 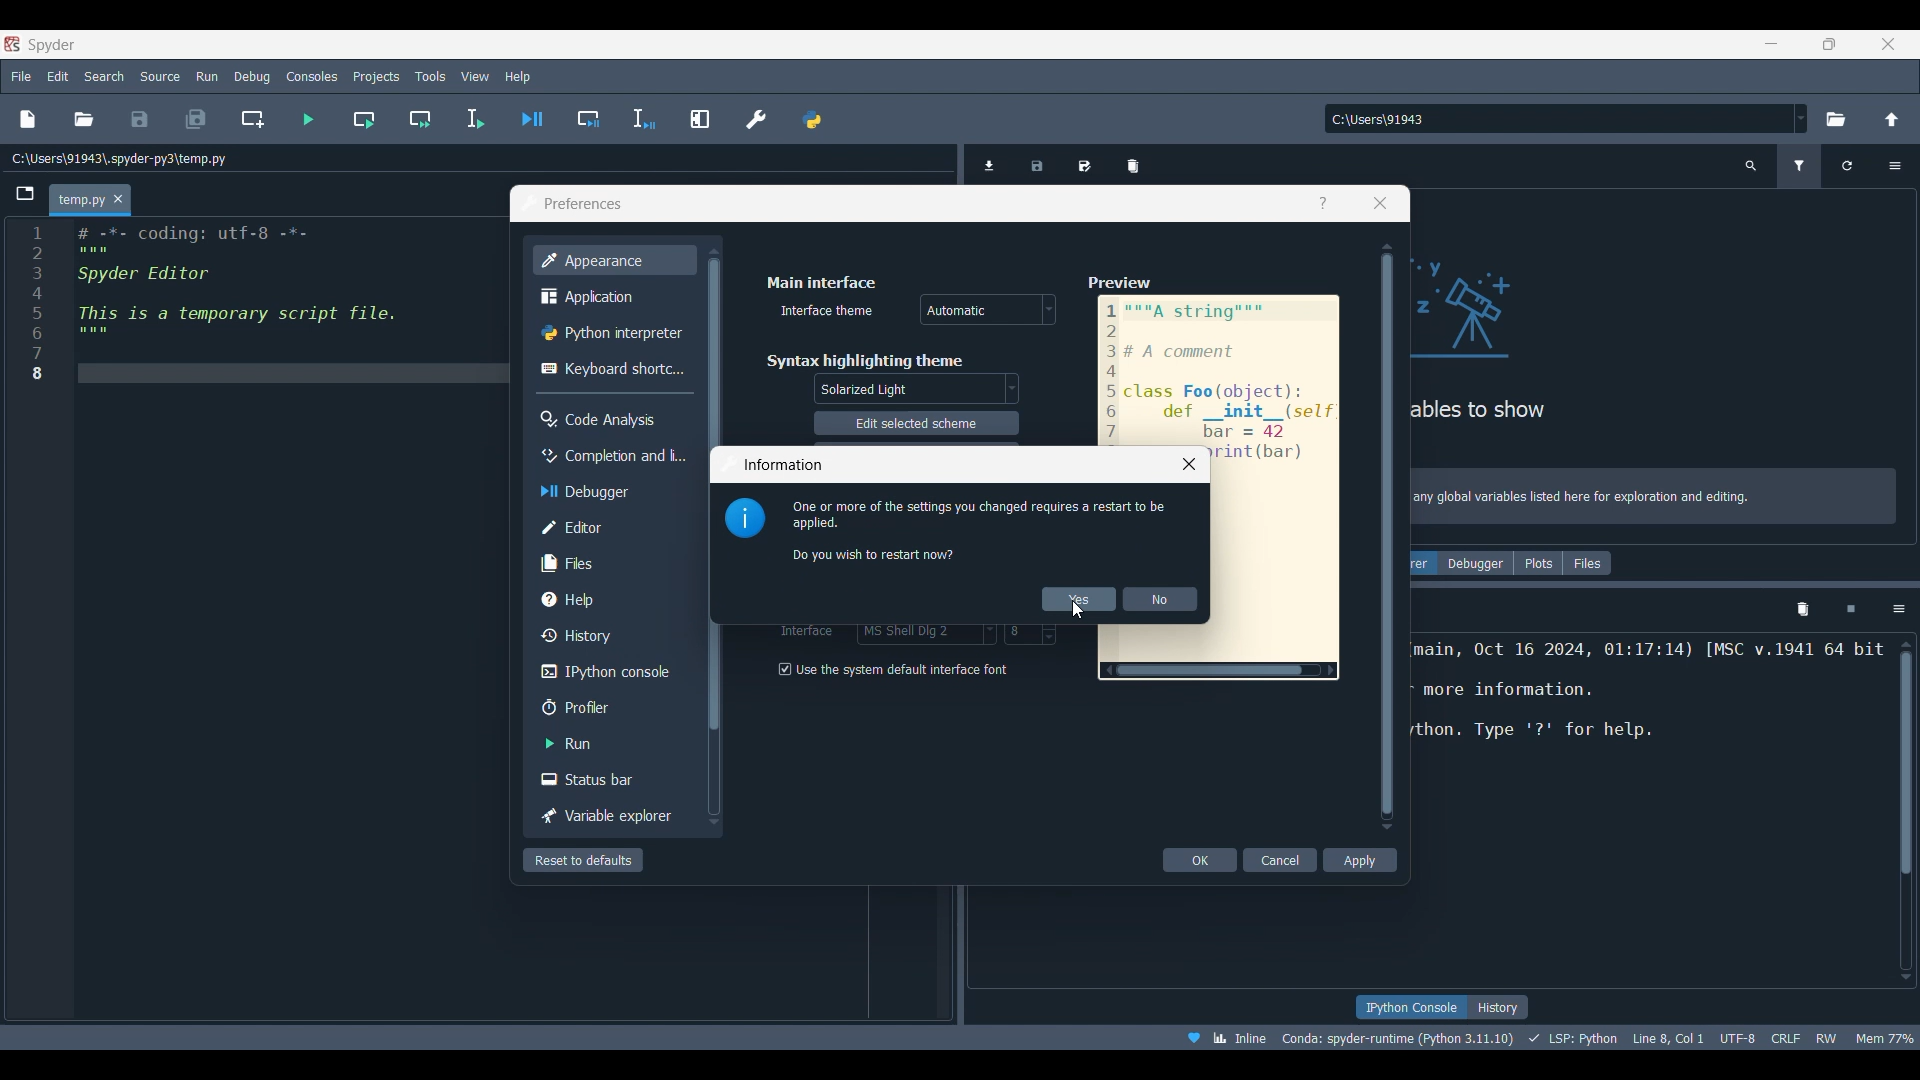 I want to click on IPython console, so click(x=1408, y=1007).